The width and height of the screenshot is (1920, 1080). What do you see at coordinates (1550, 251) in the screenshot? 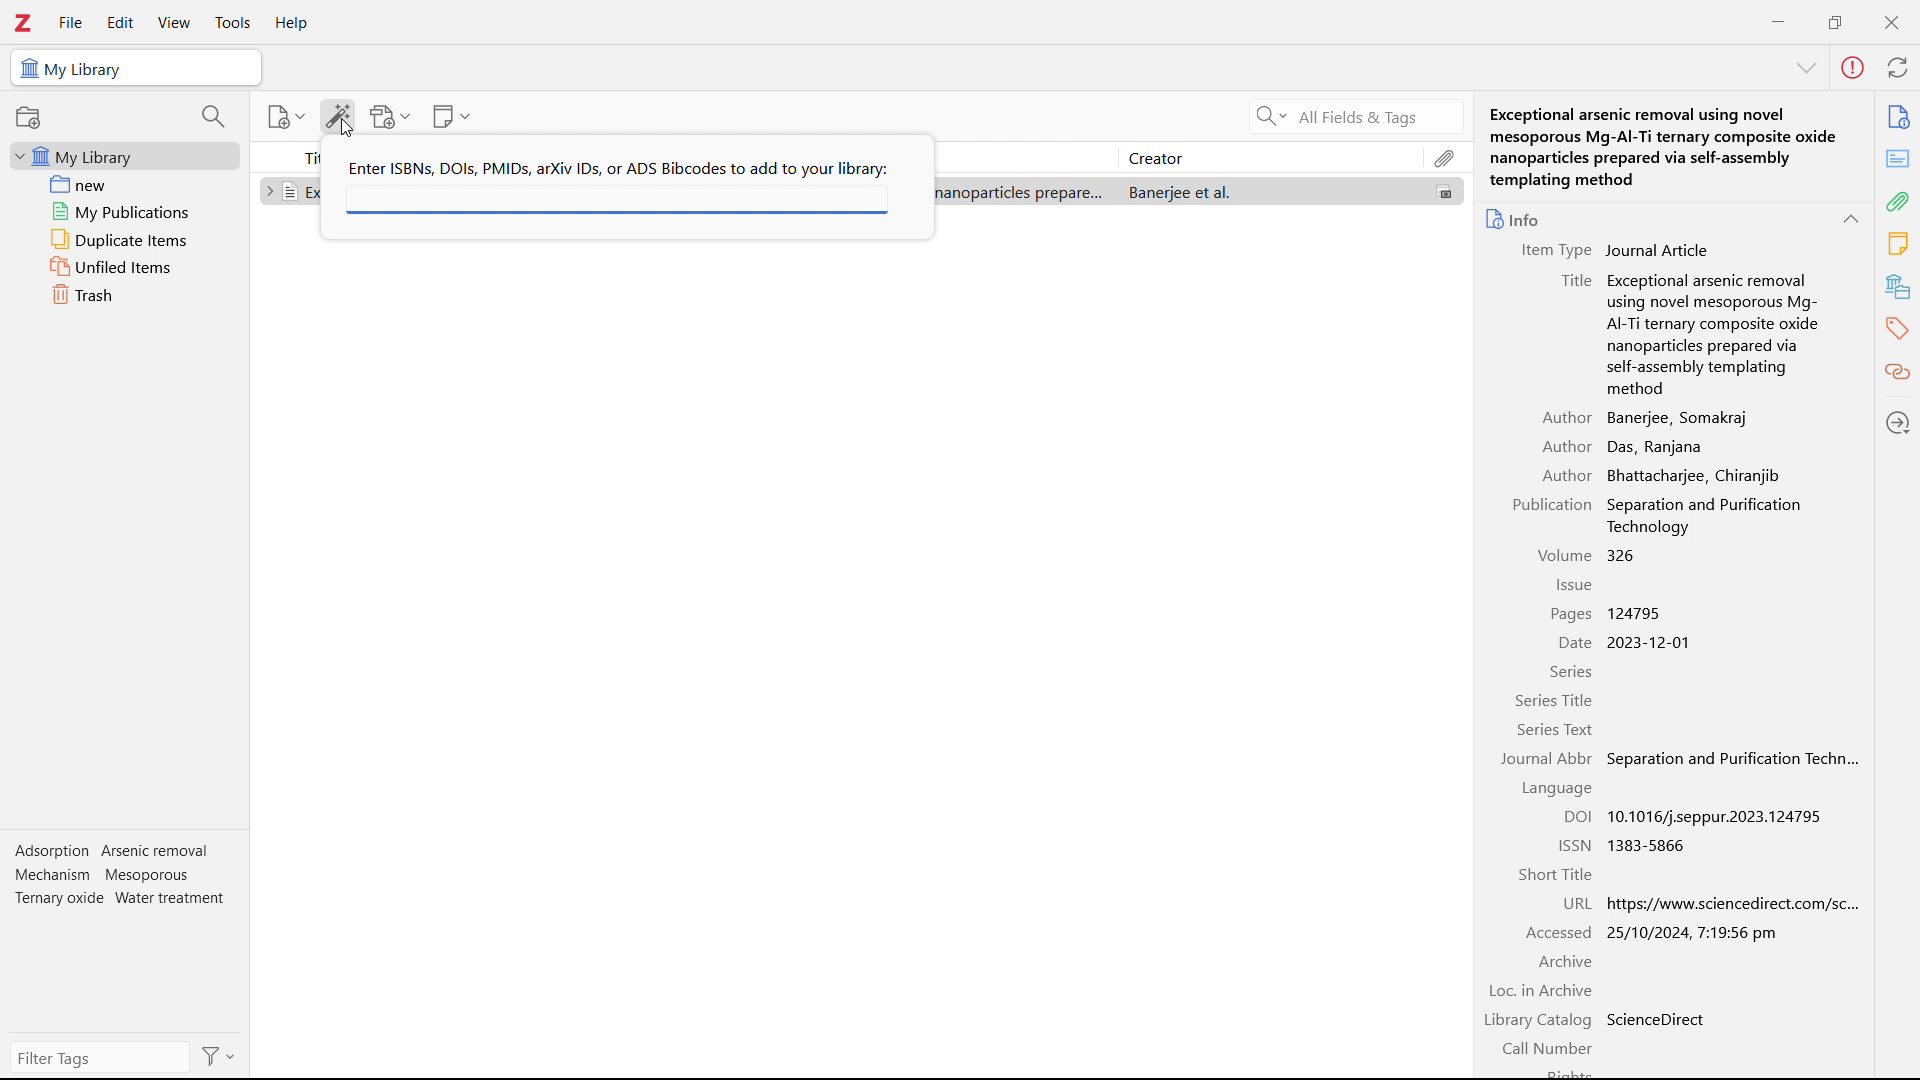
I see `Item type` at bounding box center [1550, 251].